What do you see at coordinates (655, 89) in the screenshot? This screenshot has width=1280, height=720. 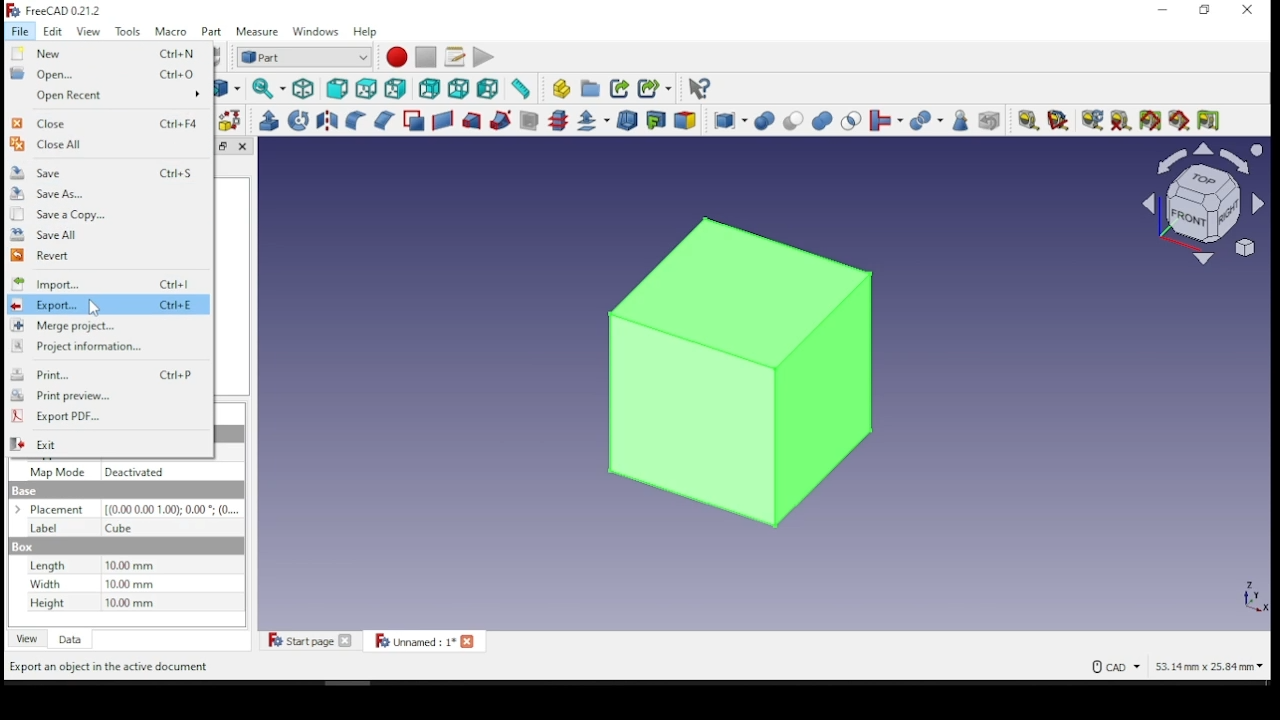 I see `make sub link` at bounding box center [655, 89].